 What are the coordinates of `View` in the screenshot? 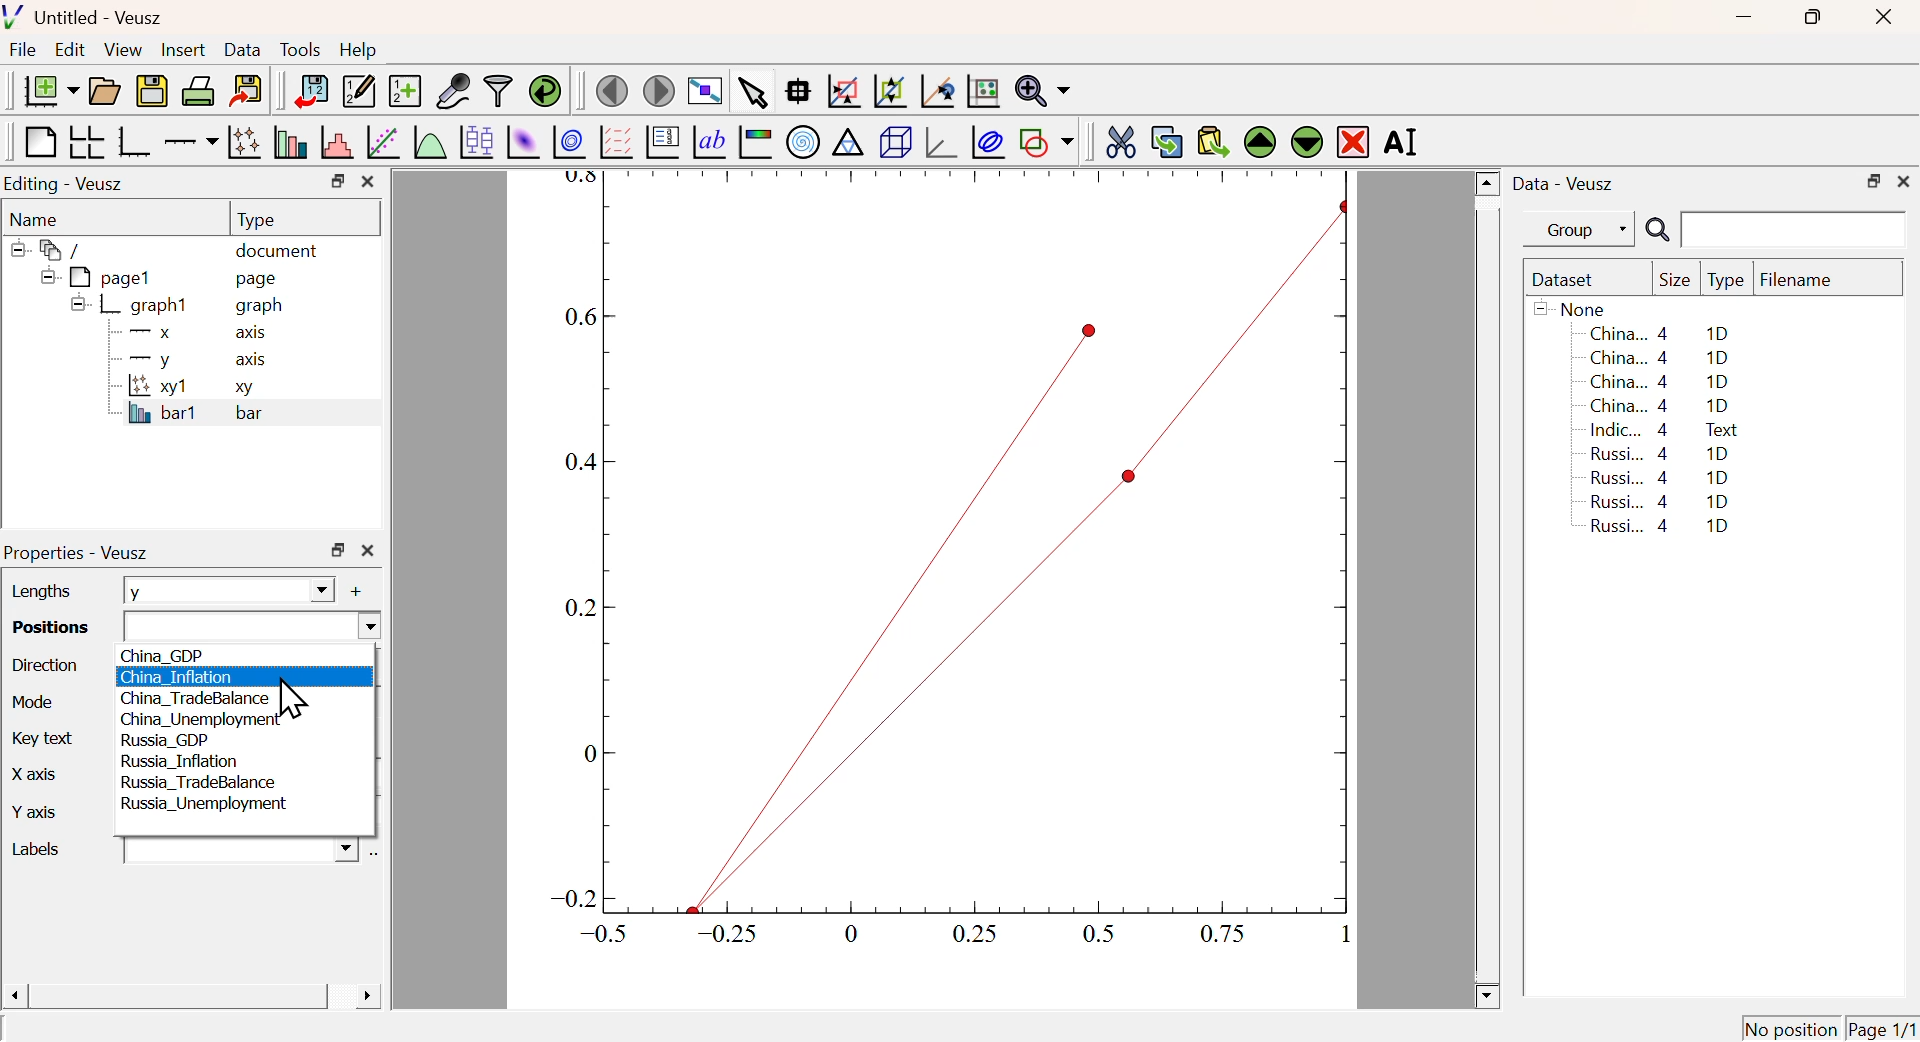 It's located at (122, 51).